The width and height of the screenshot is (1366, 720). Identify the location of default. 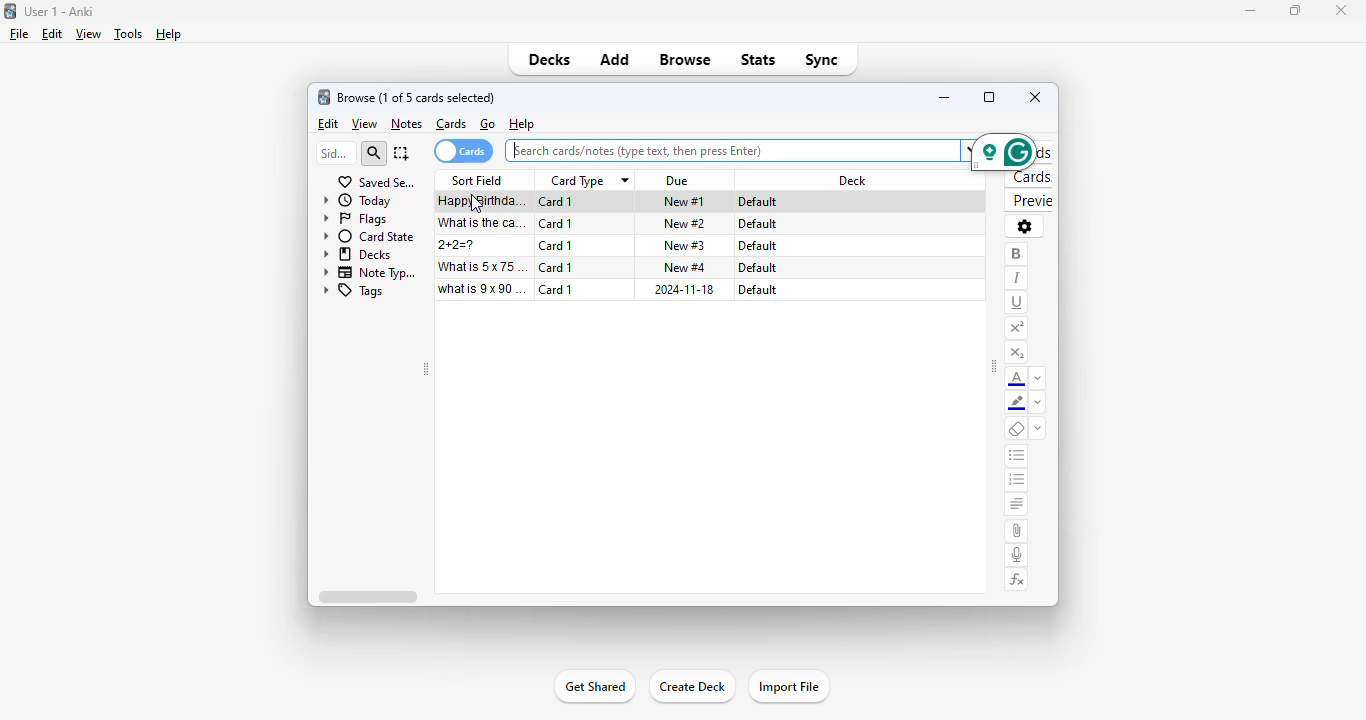
(760, 202).